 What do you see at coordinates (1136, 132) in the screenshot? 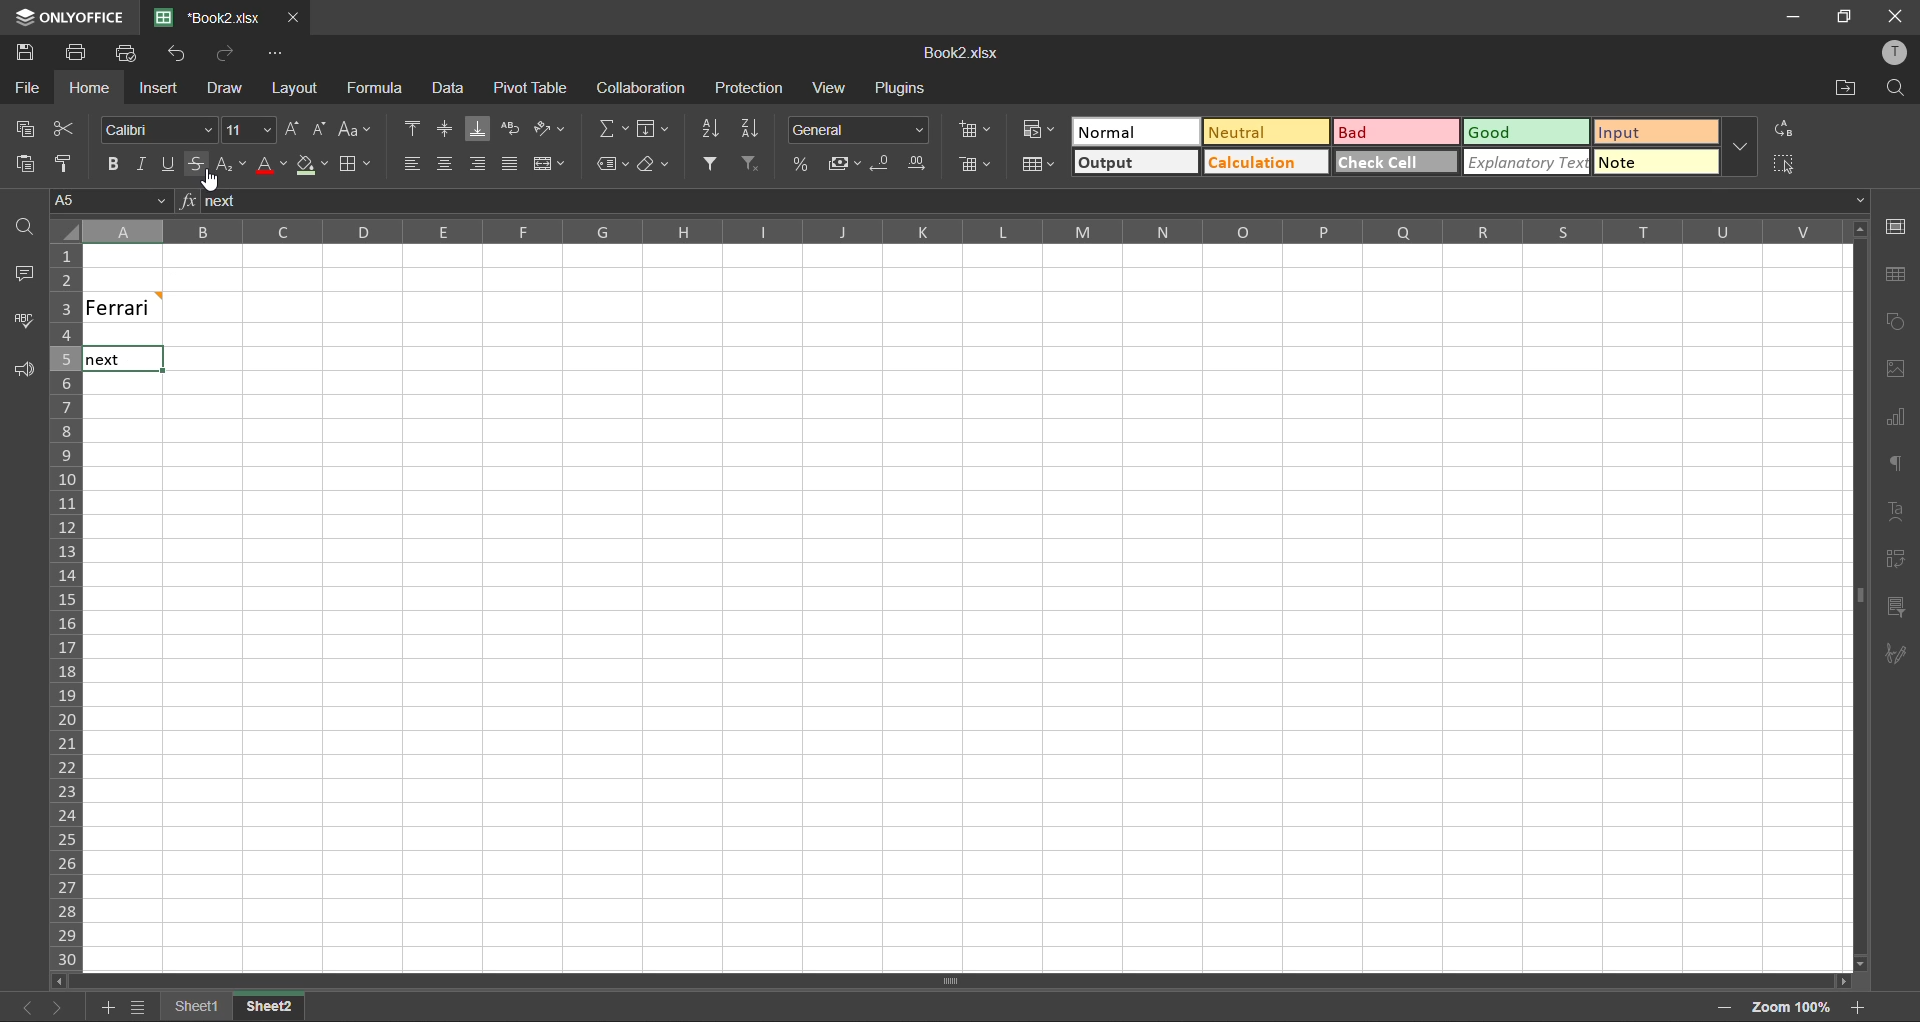
I see `normal` at bounding box center [1136, 132].